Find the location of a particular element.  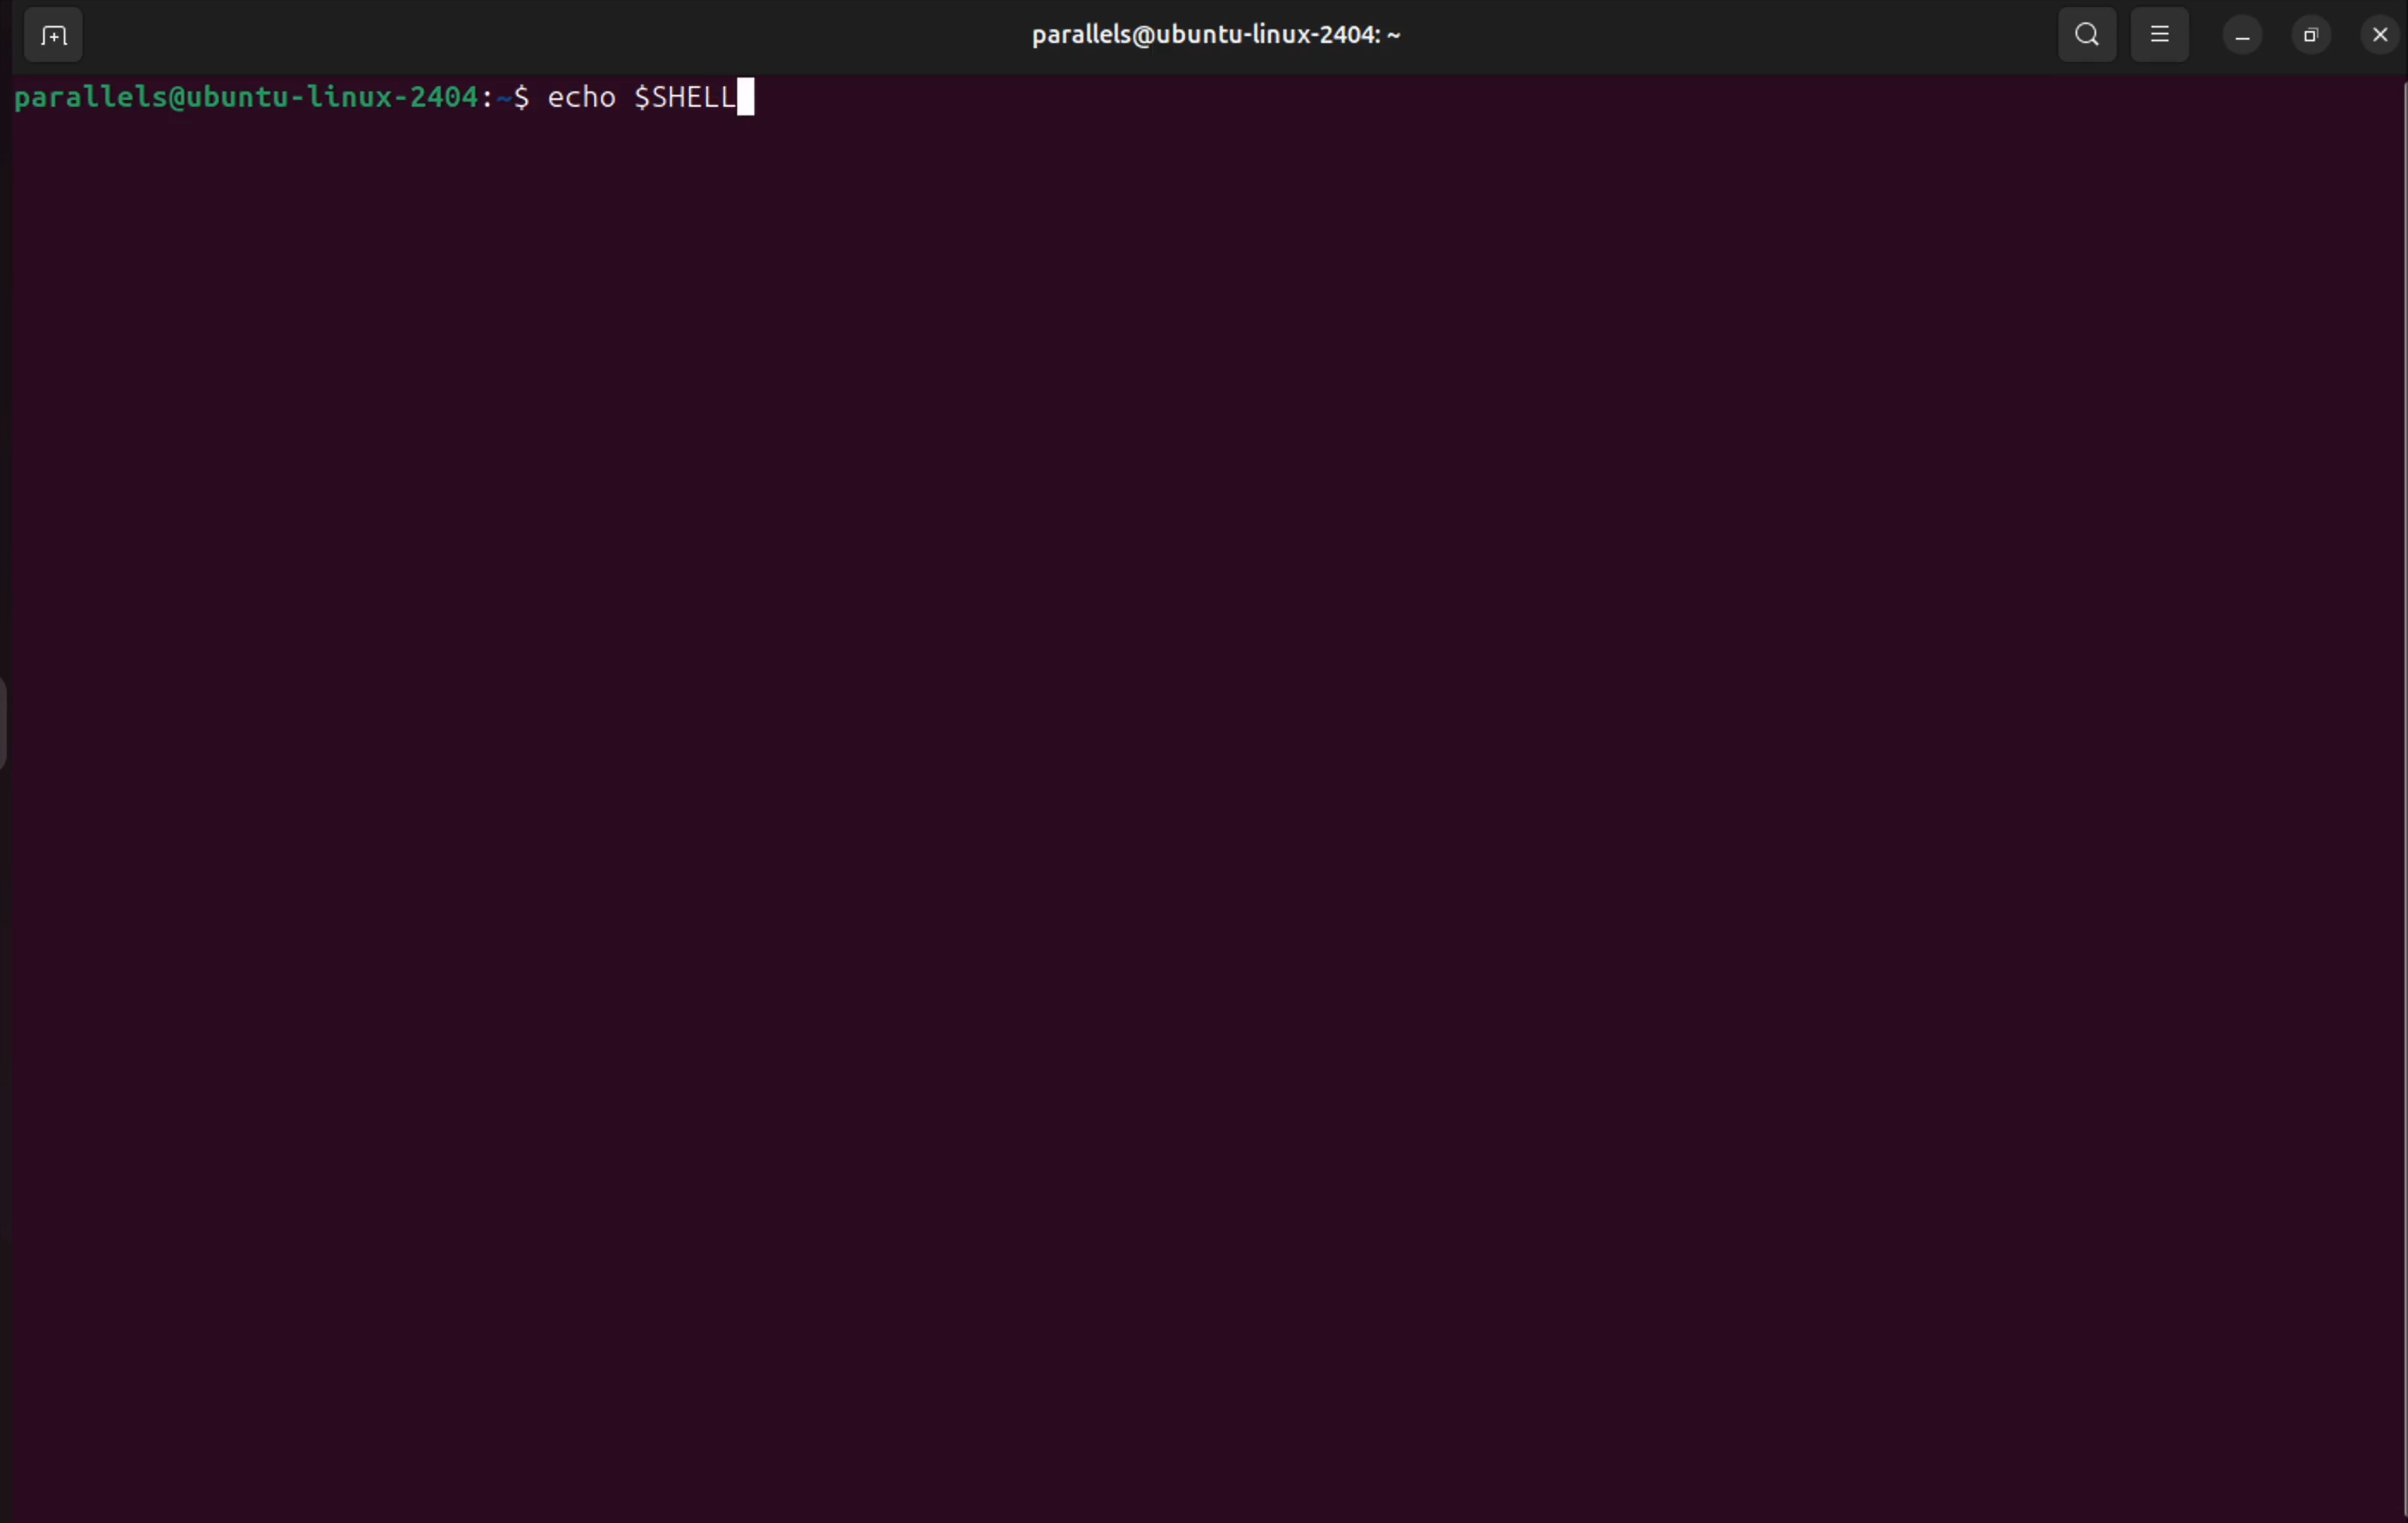

view options is located at coordinates (2162, 35).